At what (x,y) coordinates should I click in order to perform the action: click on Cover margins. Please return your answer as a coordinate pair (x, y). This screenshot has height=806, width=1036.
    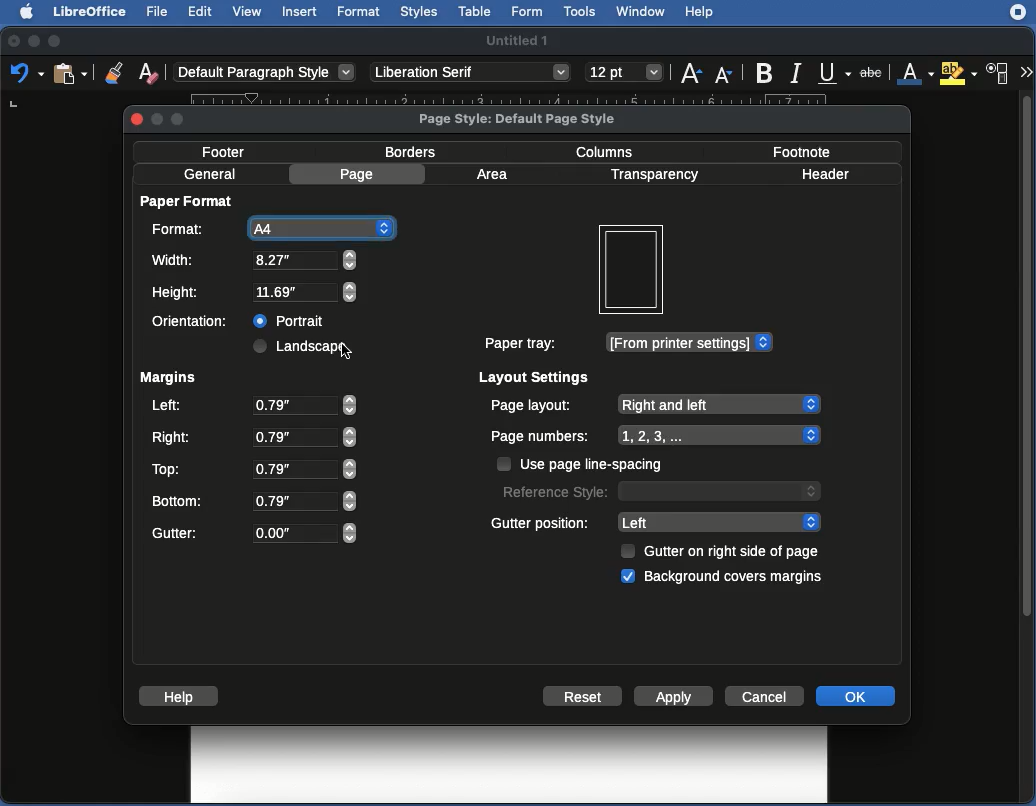
    Looking at the image, I should click on (737, 577).